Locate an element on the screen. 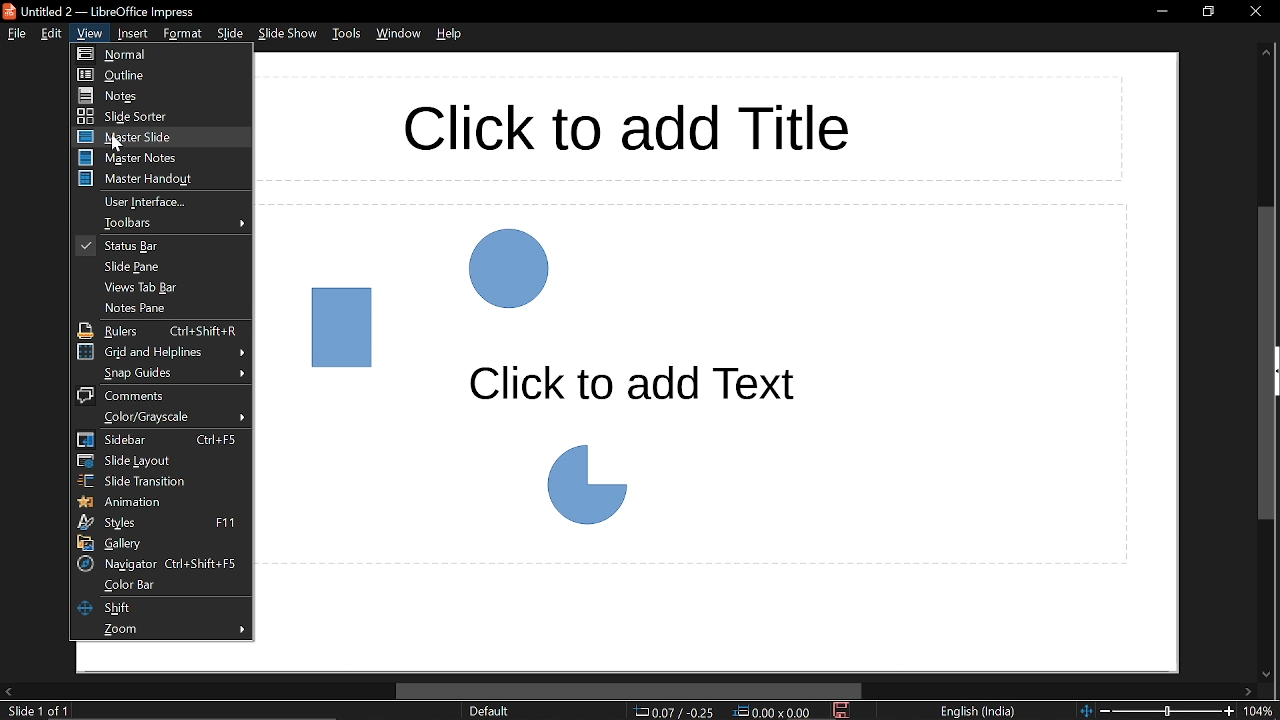 The image size is (1280, 720). Close is located at coordinates (1254, 11).